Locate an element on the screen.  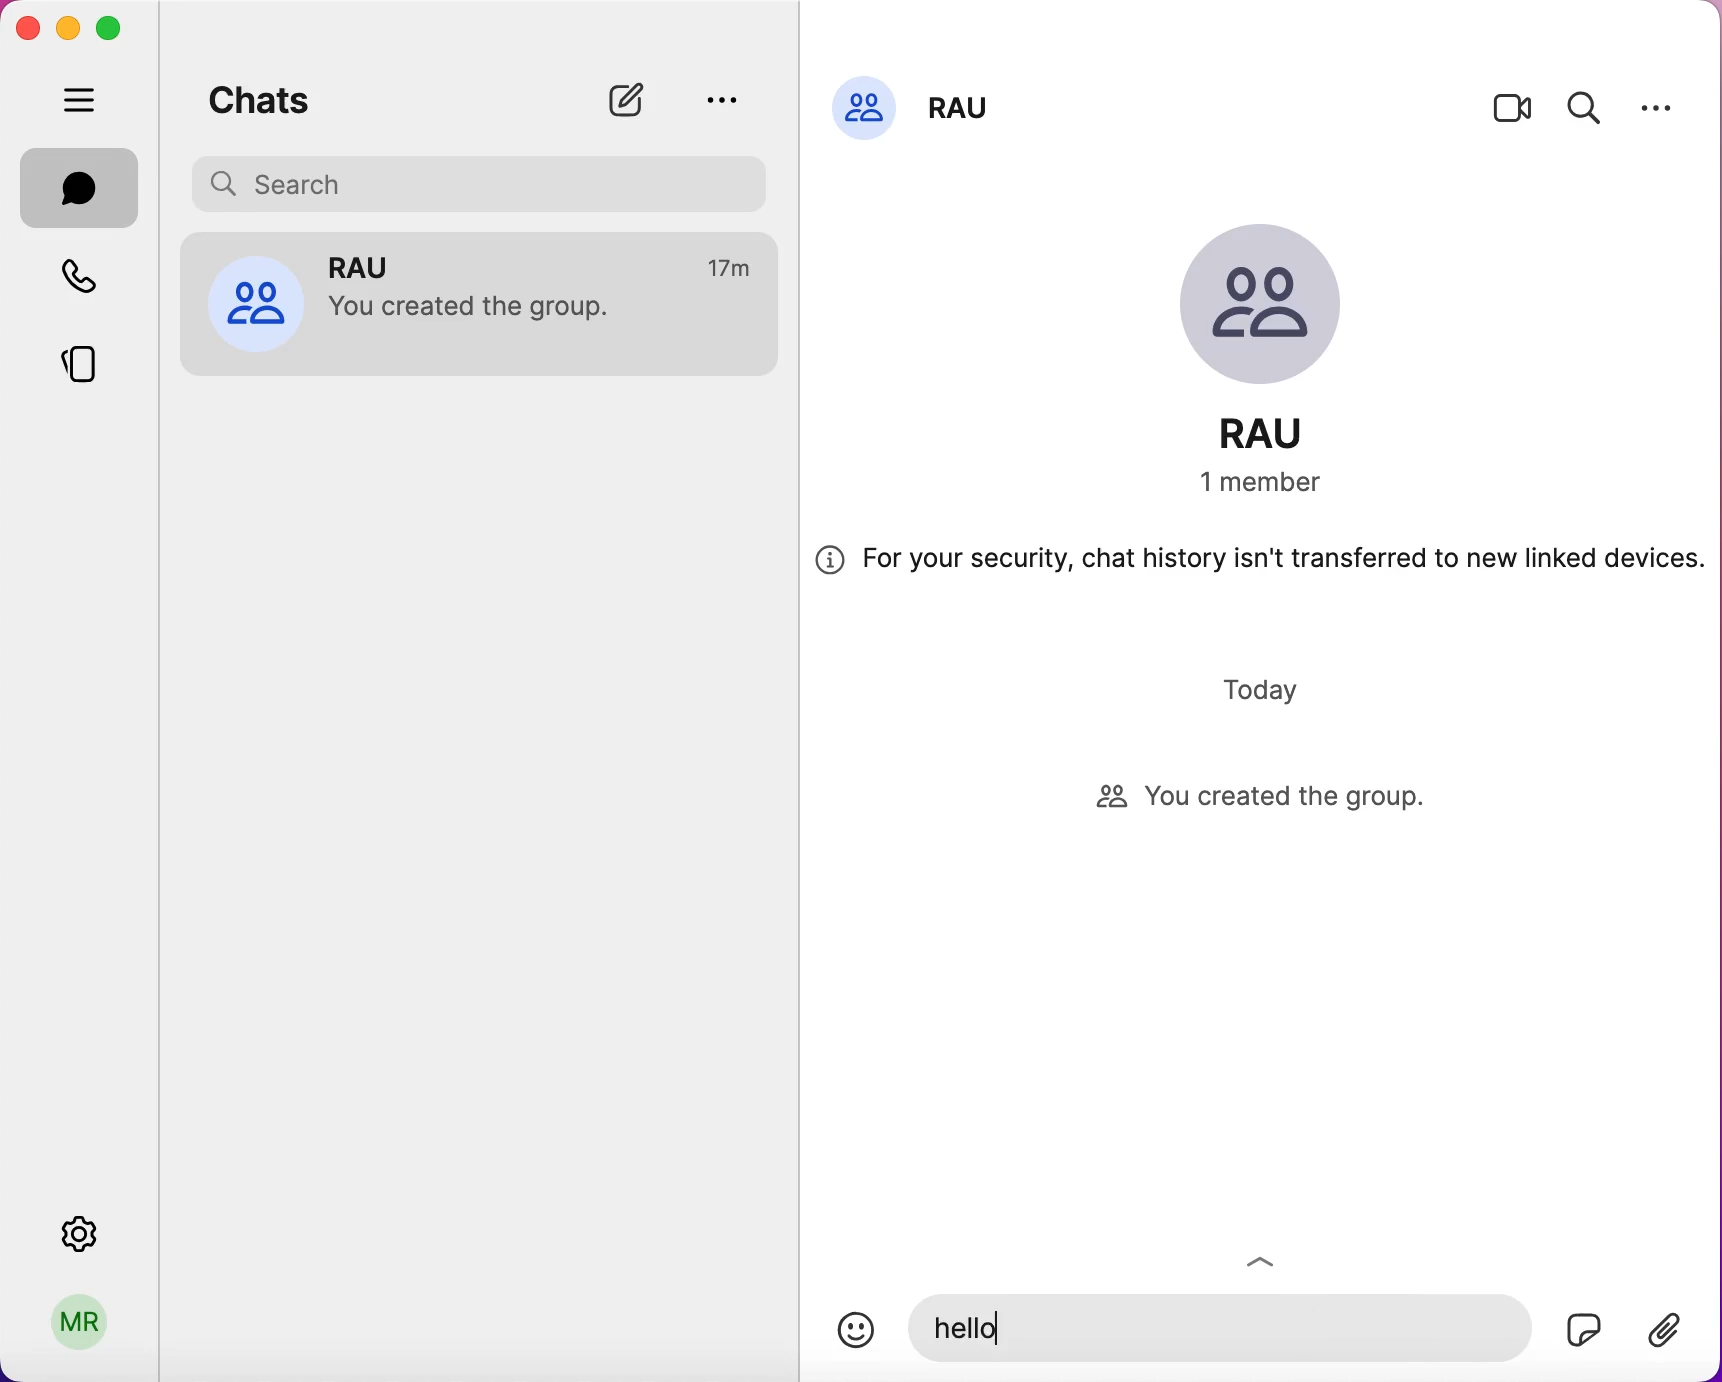
write is located at coordinates (636, 100).